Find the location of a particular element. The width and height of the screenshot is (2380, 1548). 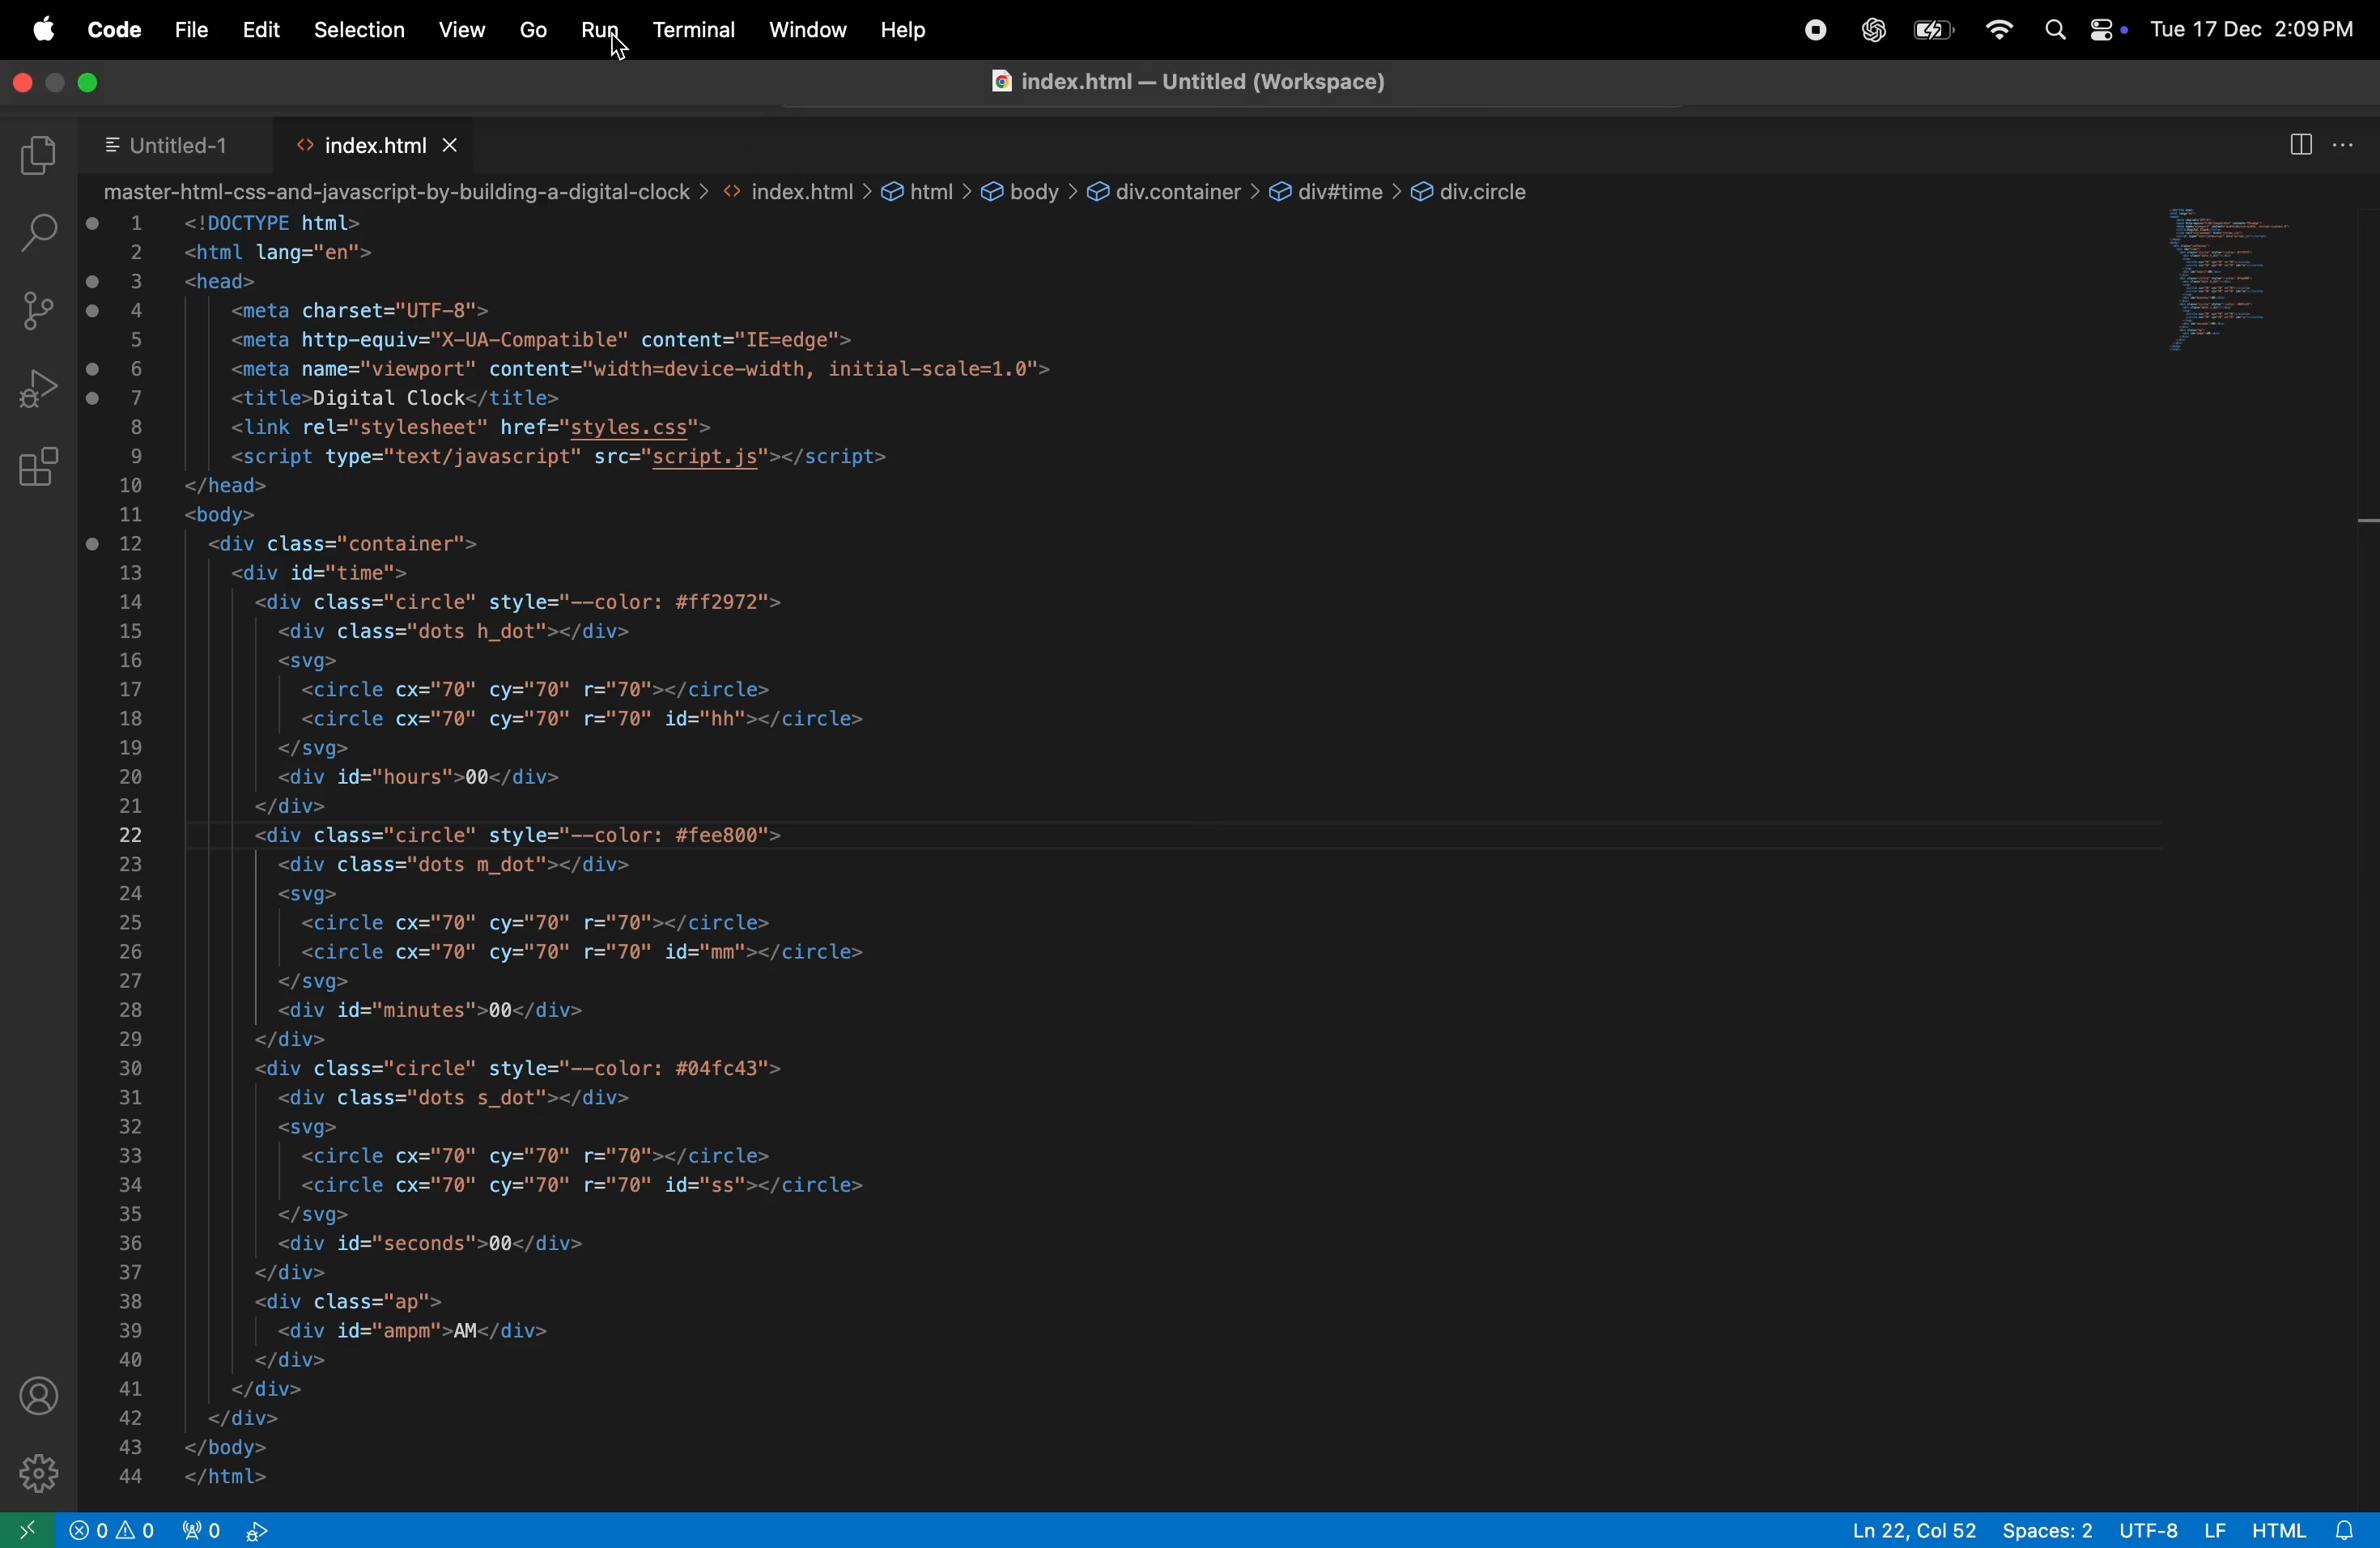

edit is located at coordinates (264, 32).